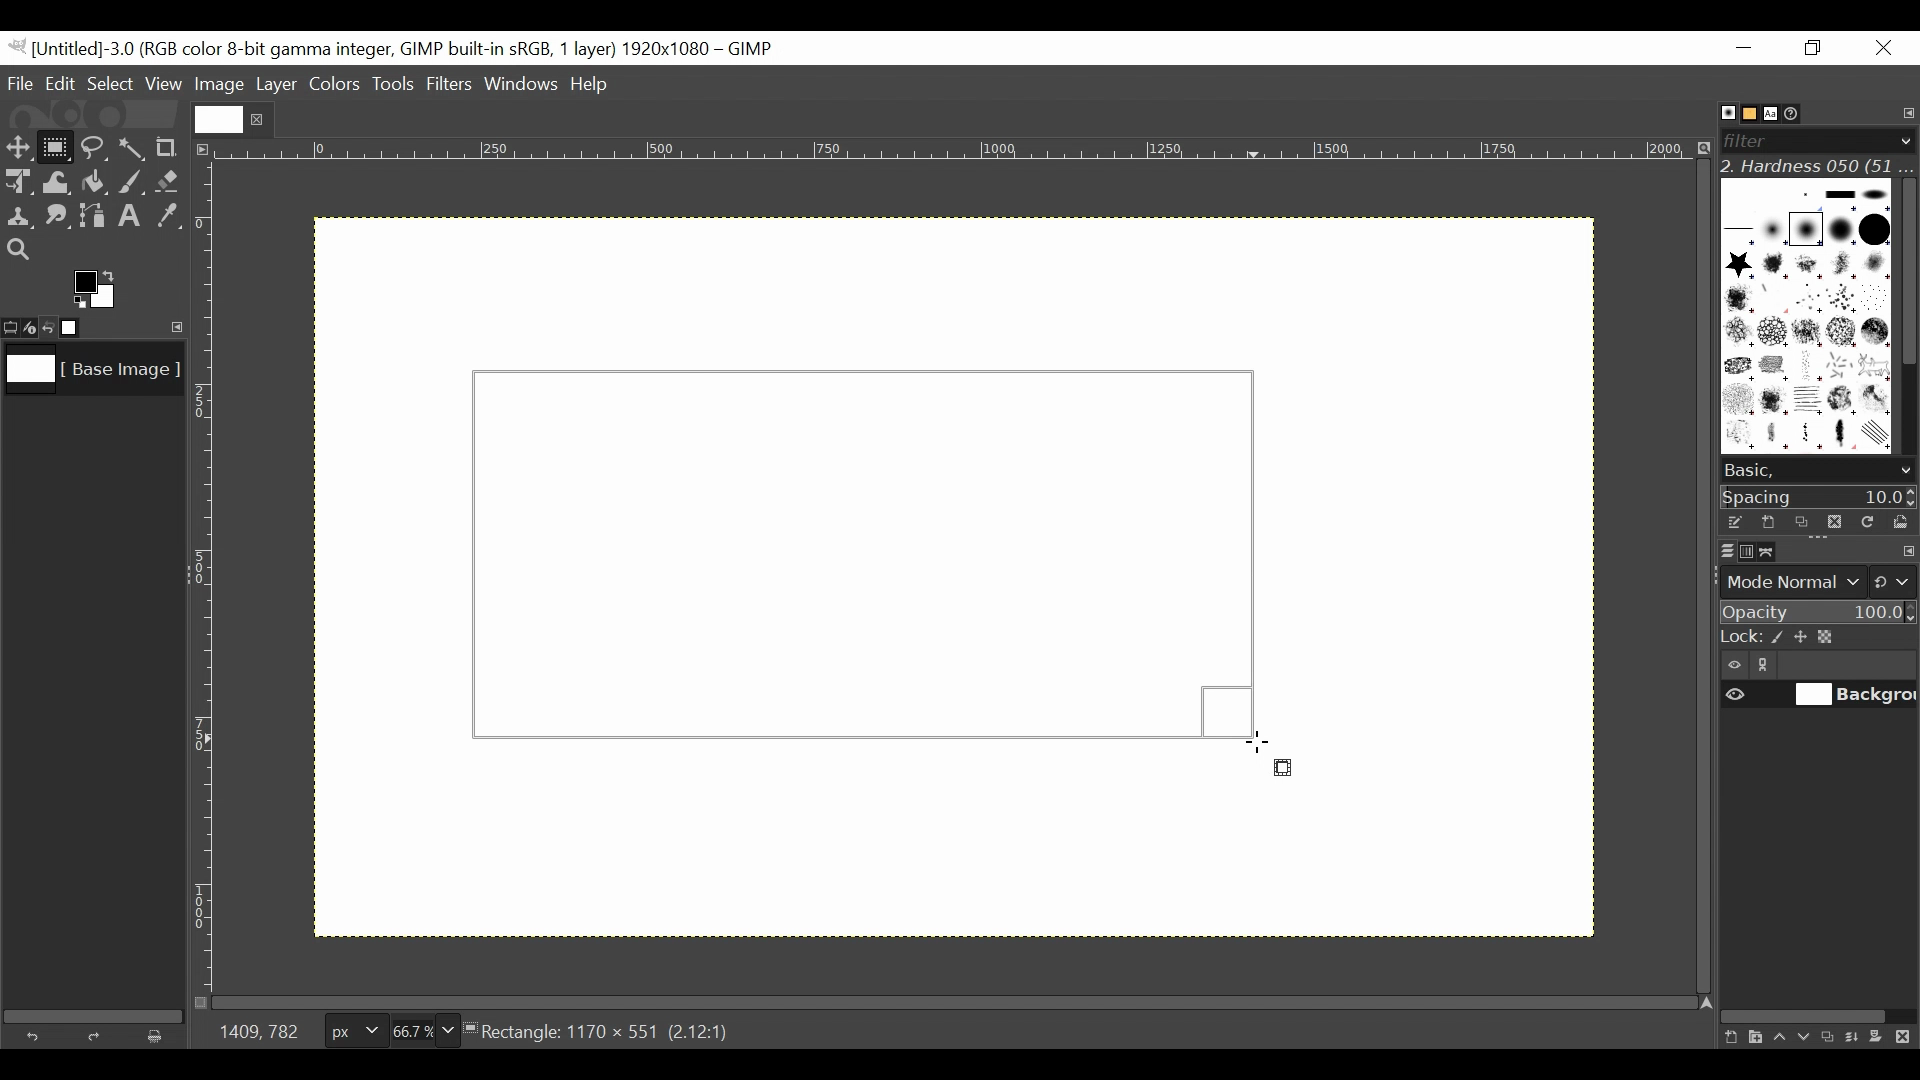  I want to click on Create a new brush , so click(1767, 522).